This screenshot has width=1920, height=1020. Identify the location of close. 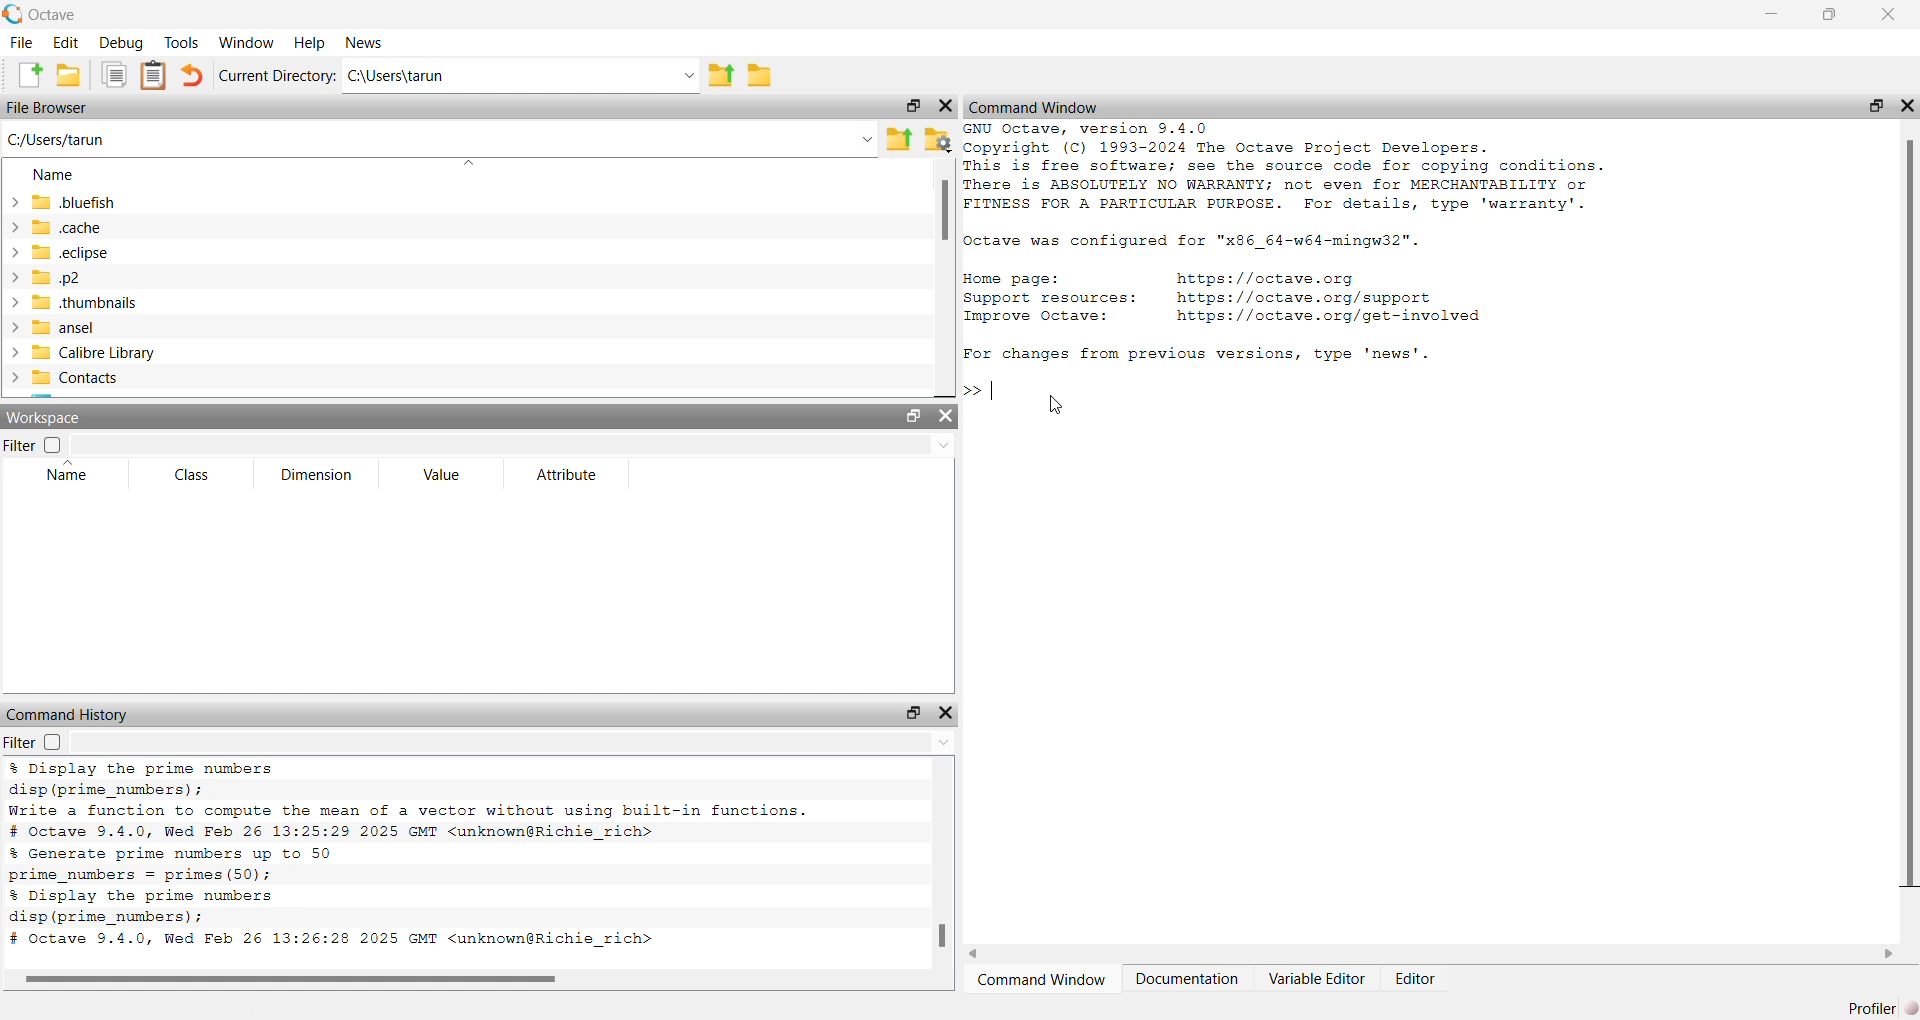
(1890, 15).